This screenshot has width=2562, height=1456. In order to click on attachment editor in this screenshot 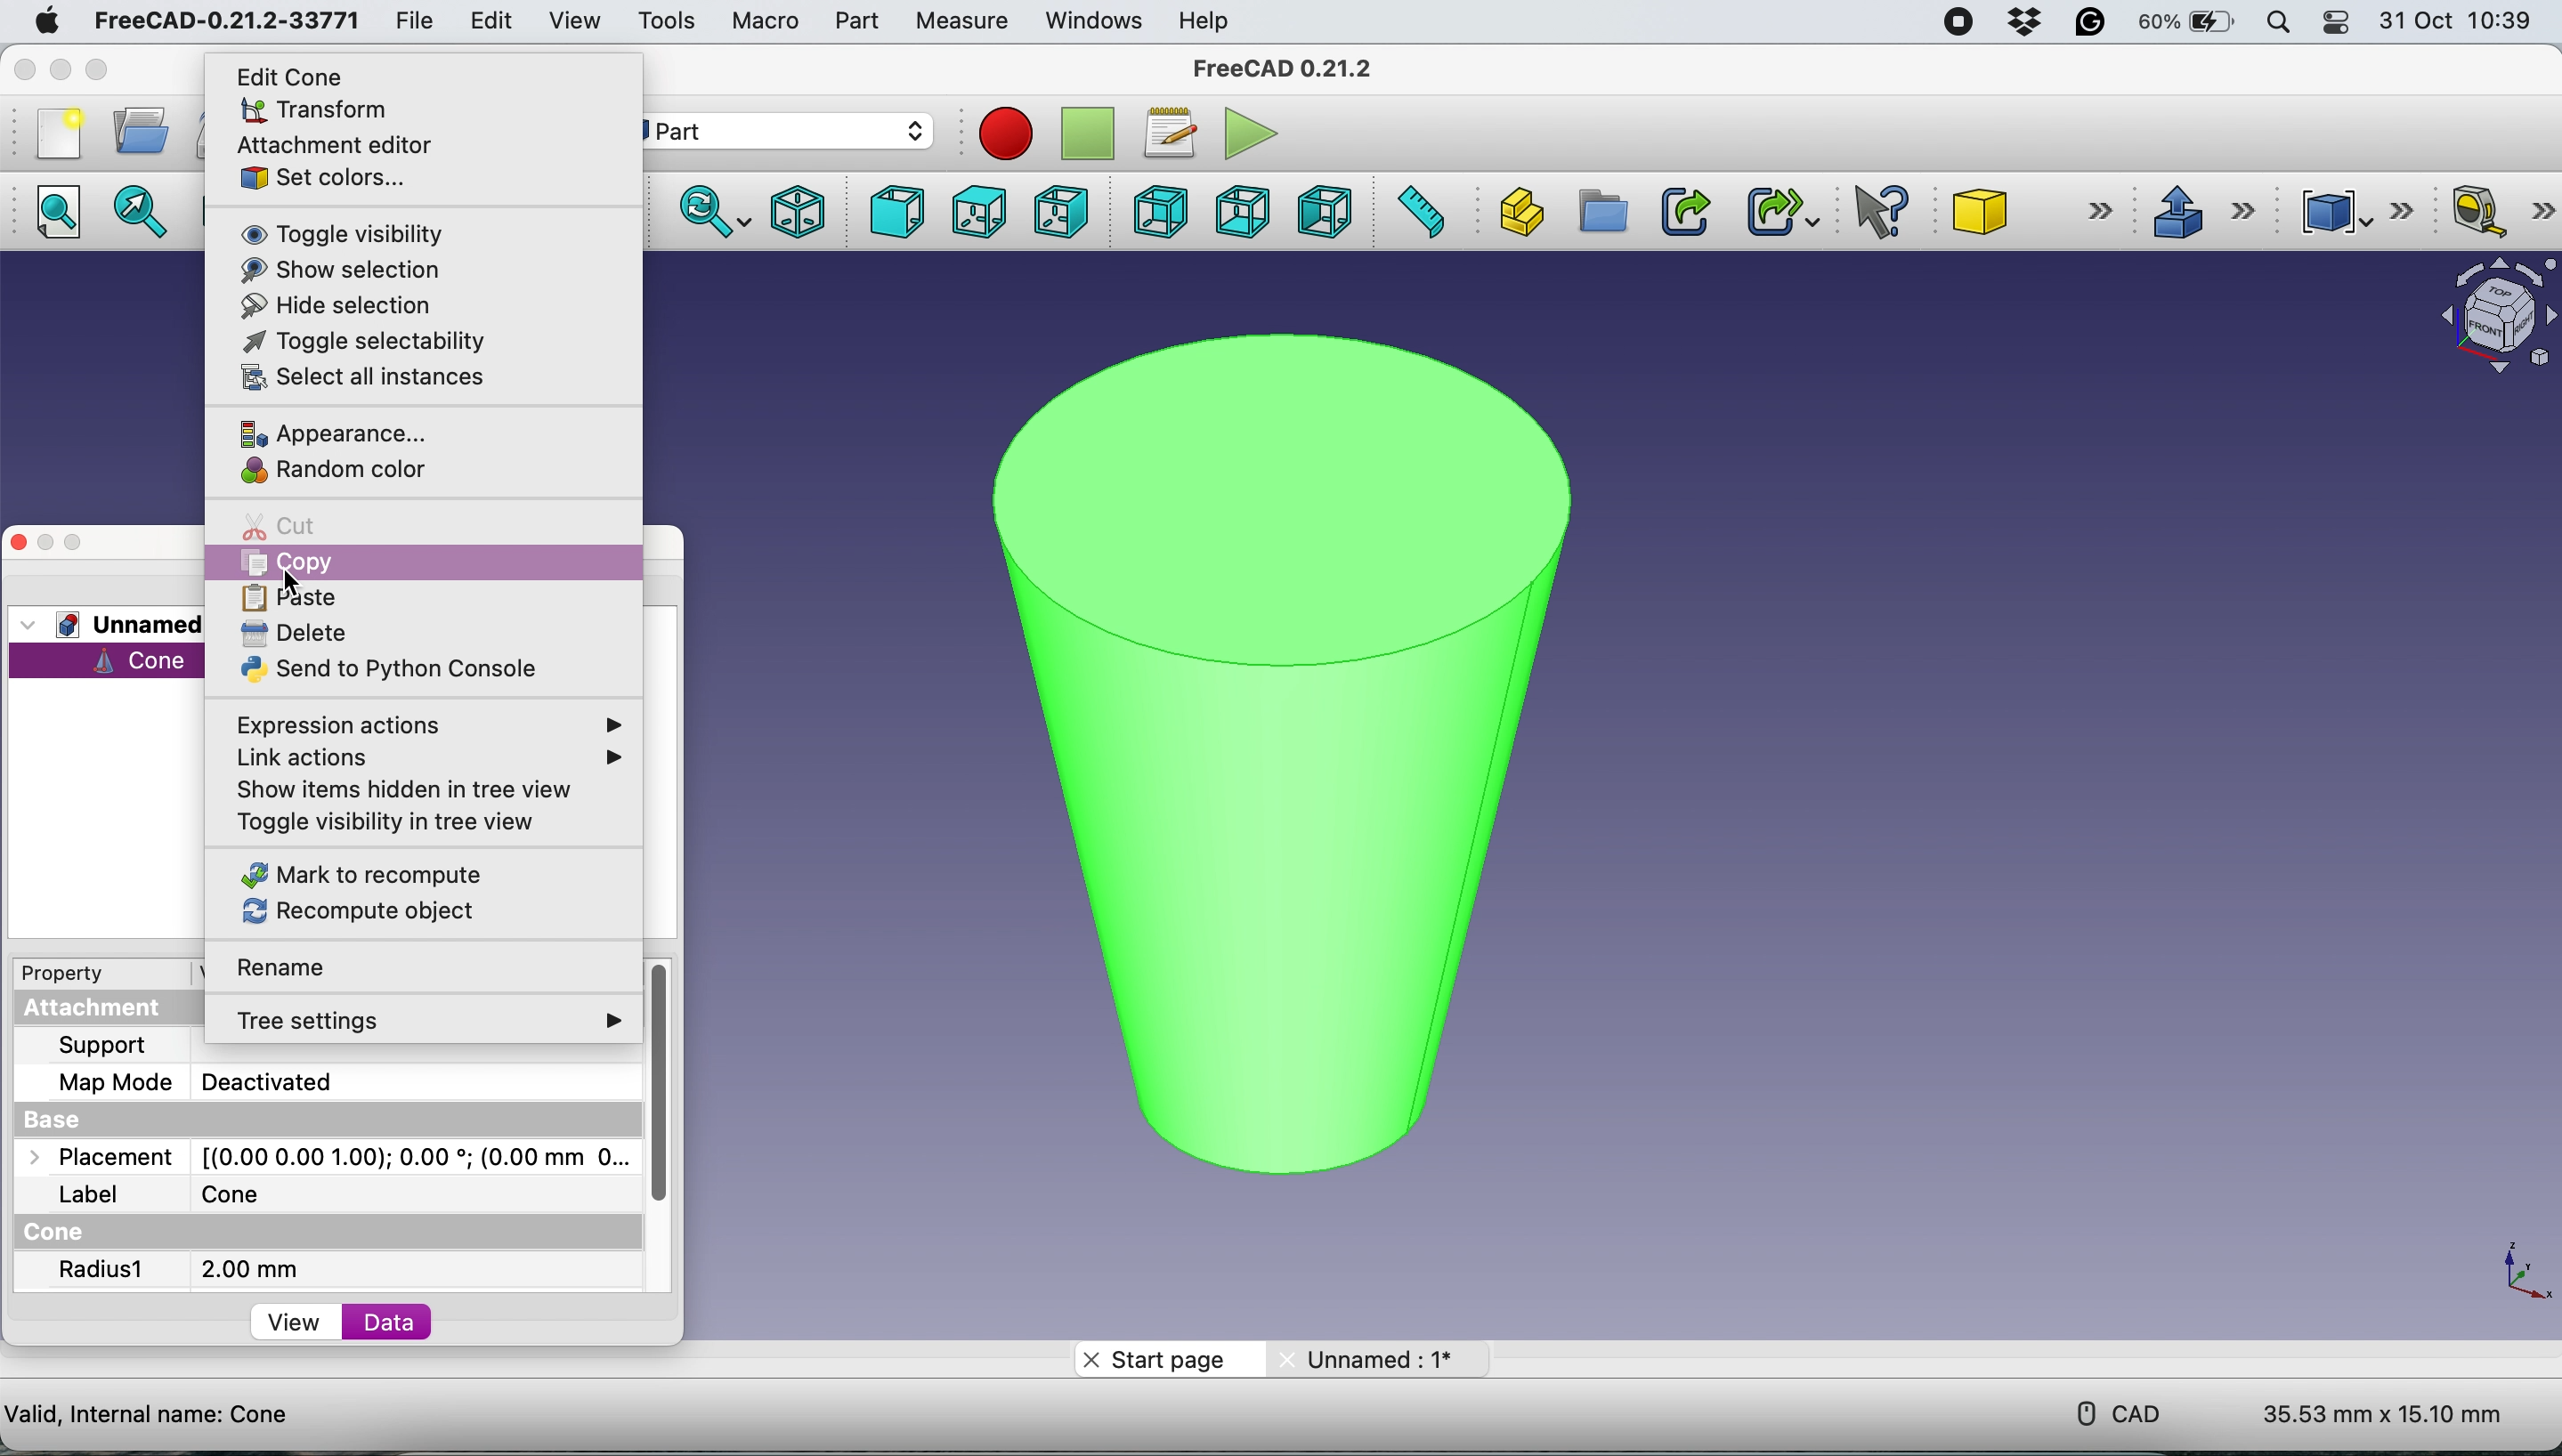, I will do `click(339, 145)`.